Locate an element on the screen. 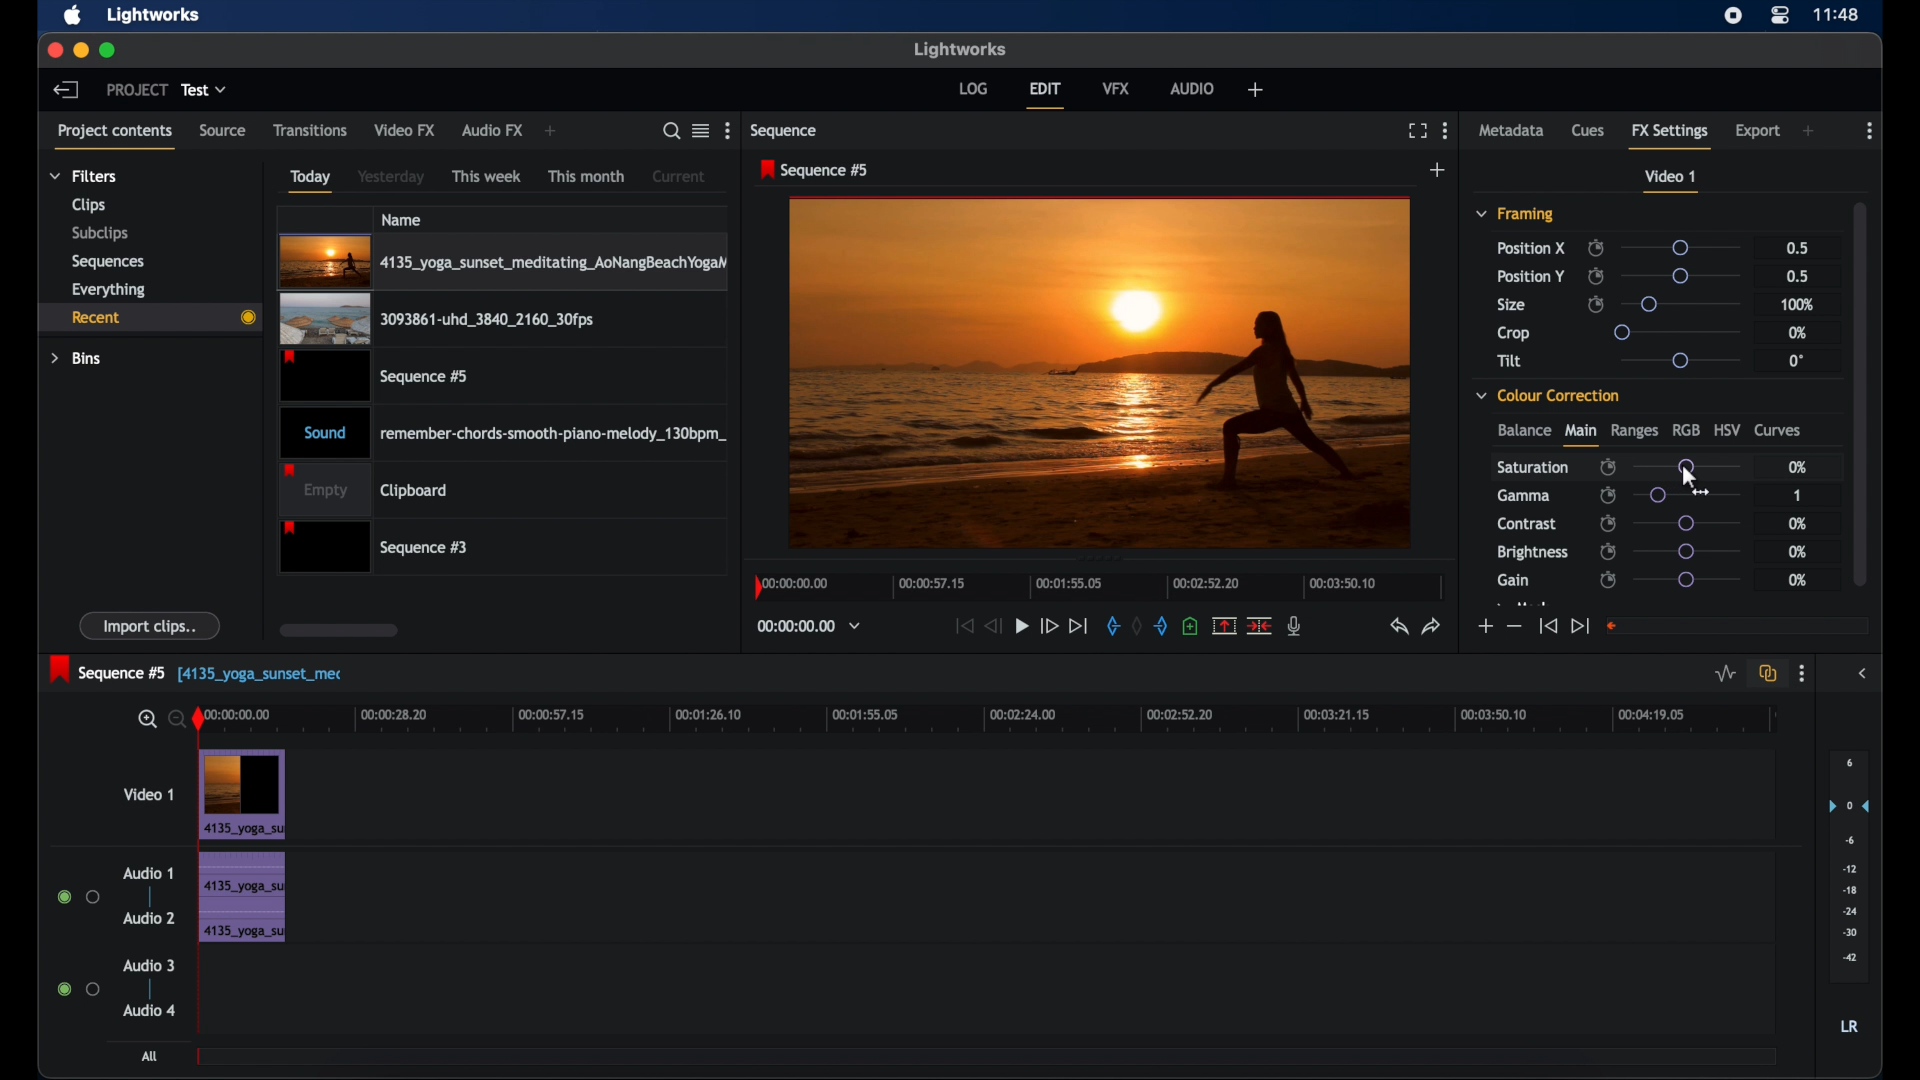 The image size is (1920, 1080). subclips is located at coordinates (98, 235).